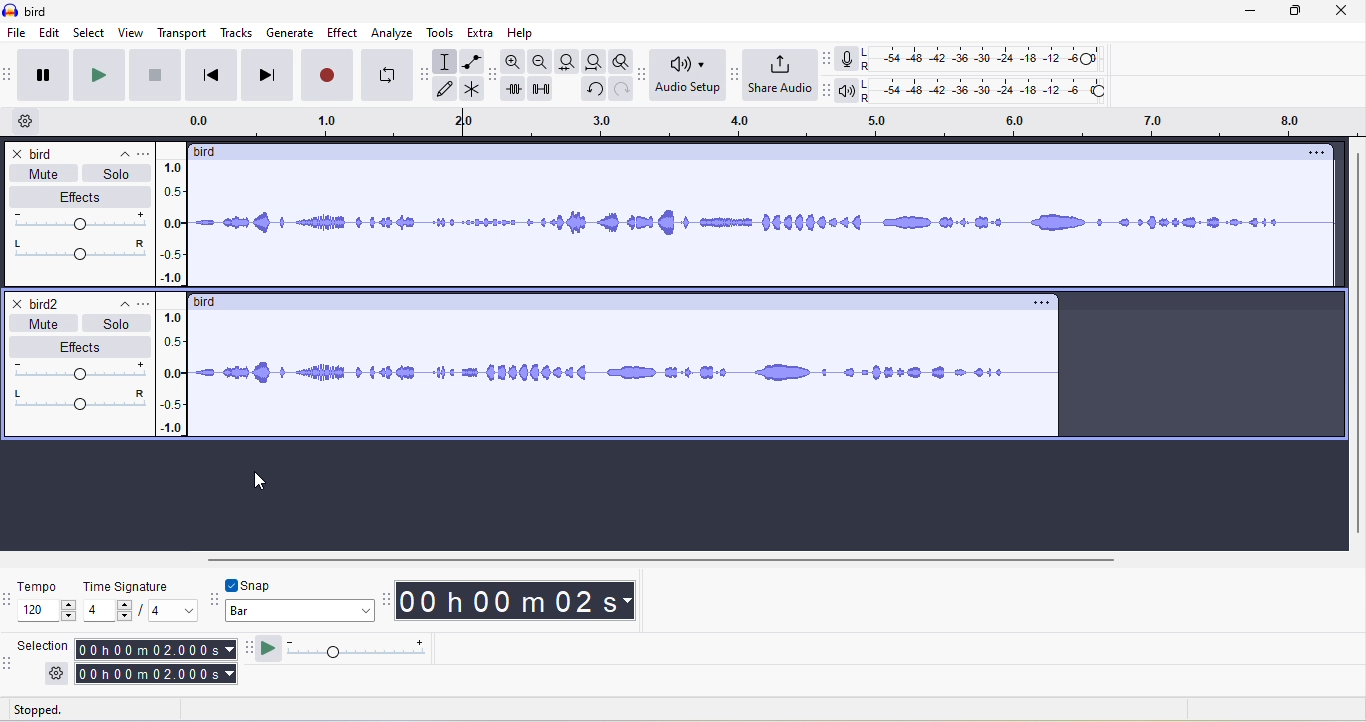 This screenshot has height=722, width=1366. What do you see at coordinates (438, 33) in the screenshot?
I see `tools` at bounding box center [438, 33].